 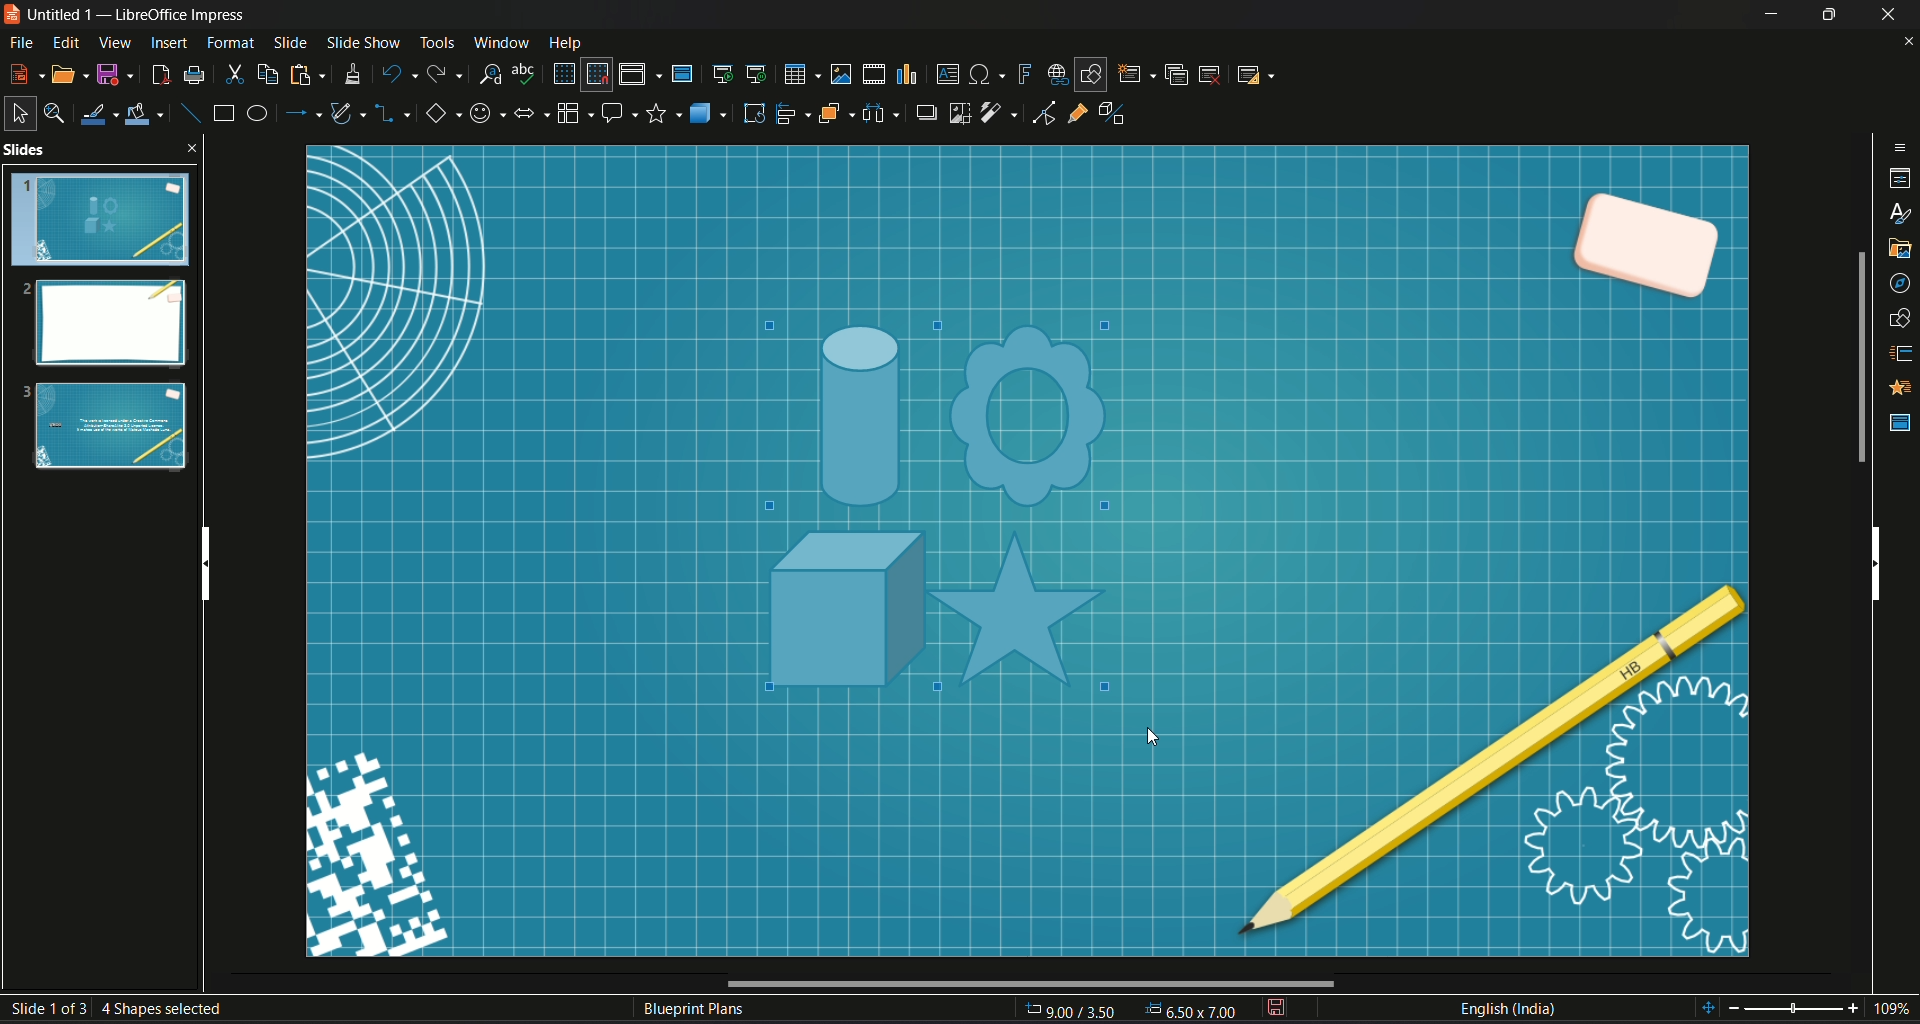 What do you see at coordinates (194, 75) in the screenshot?
I see `print` at bounding box center [194, 75].